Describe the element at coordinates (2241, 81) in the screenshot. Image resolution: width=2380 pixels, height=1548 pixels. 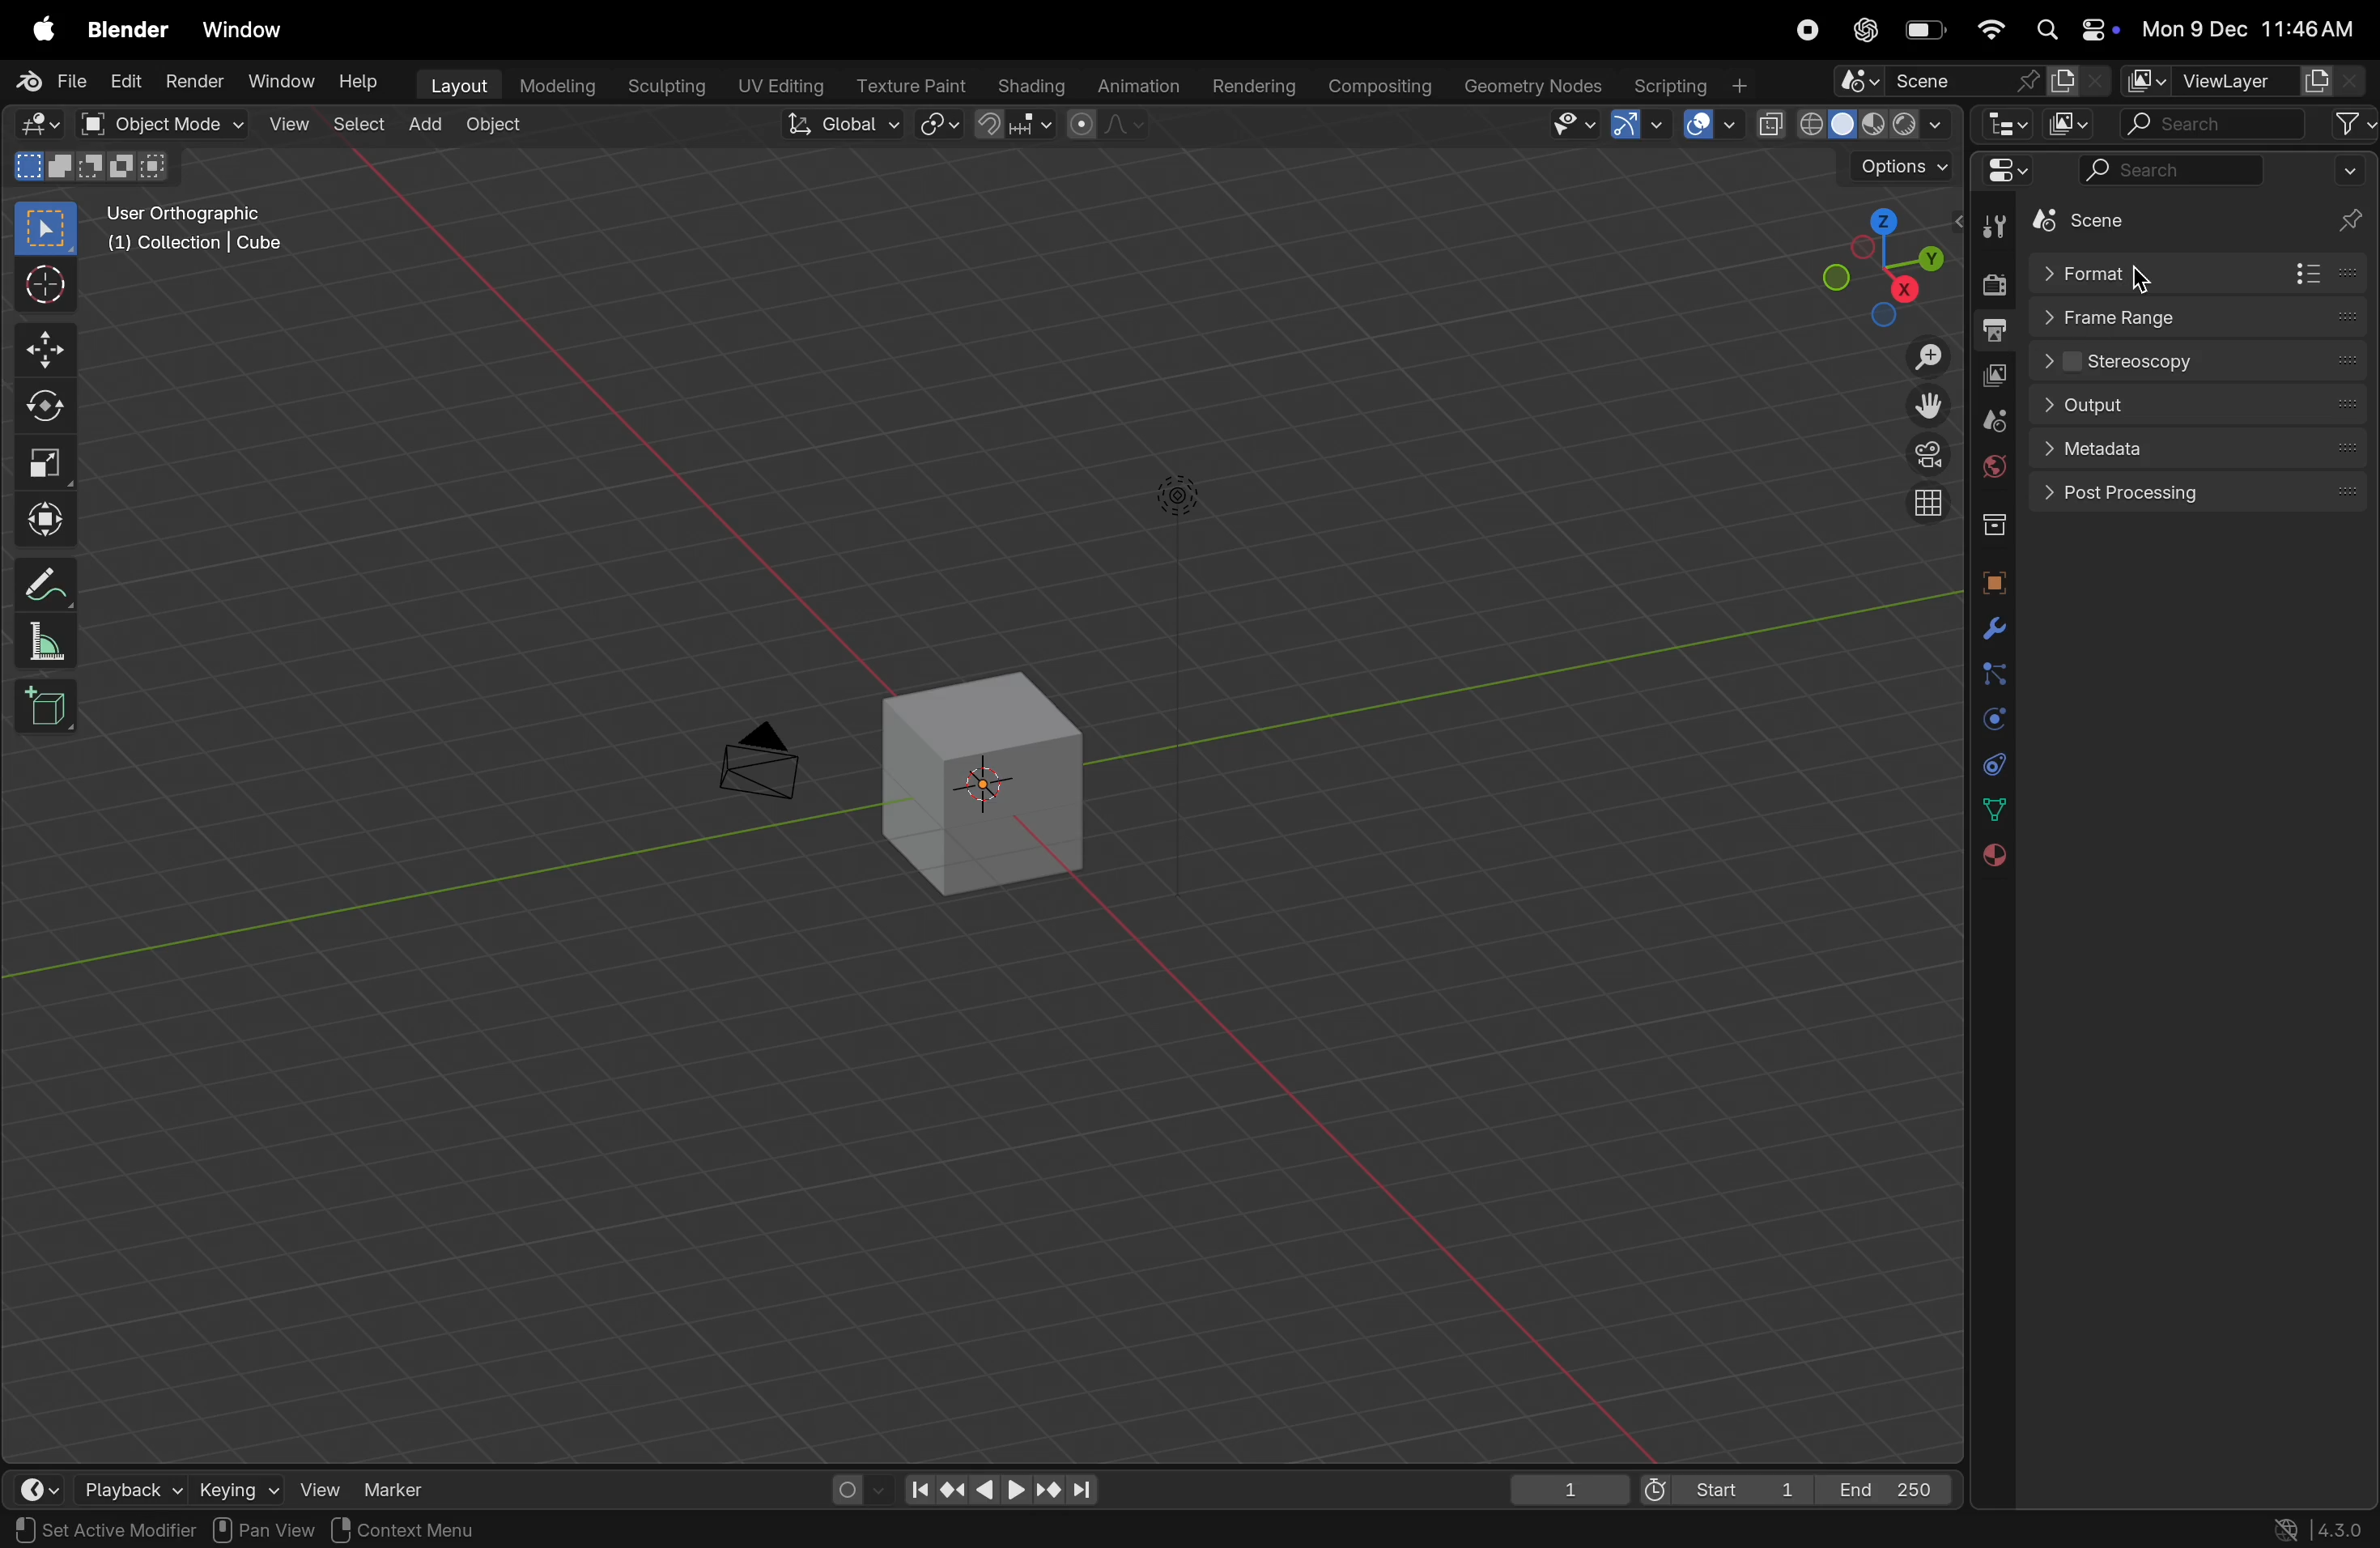
I see `view layer` at that location.